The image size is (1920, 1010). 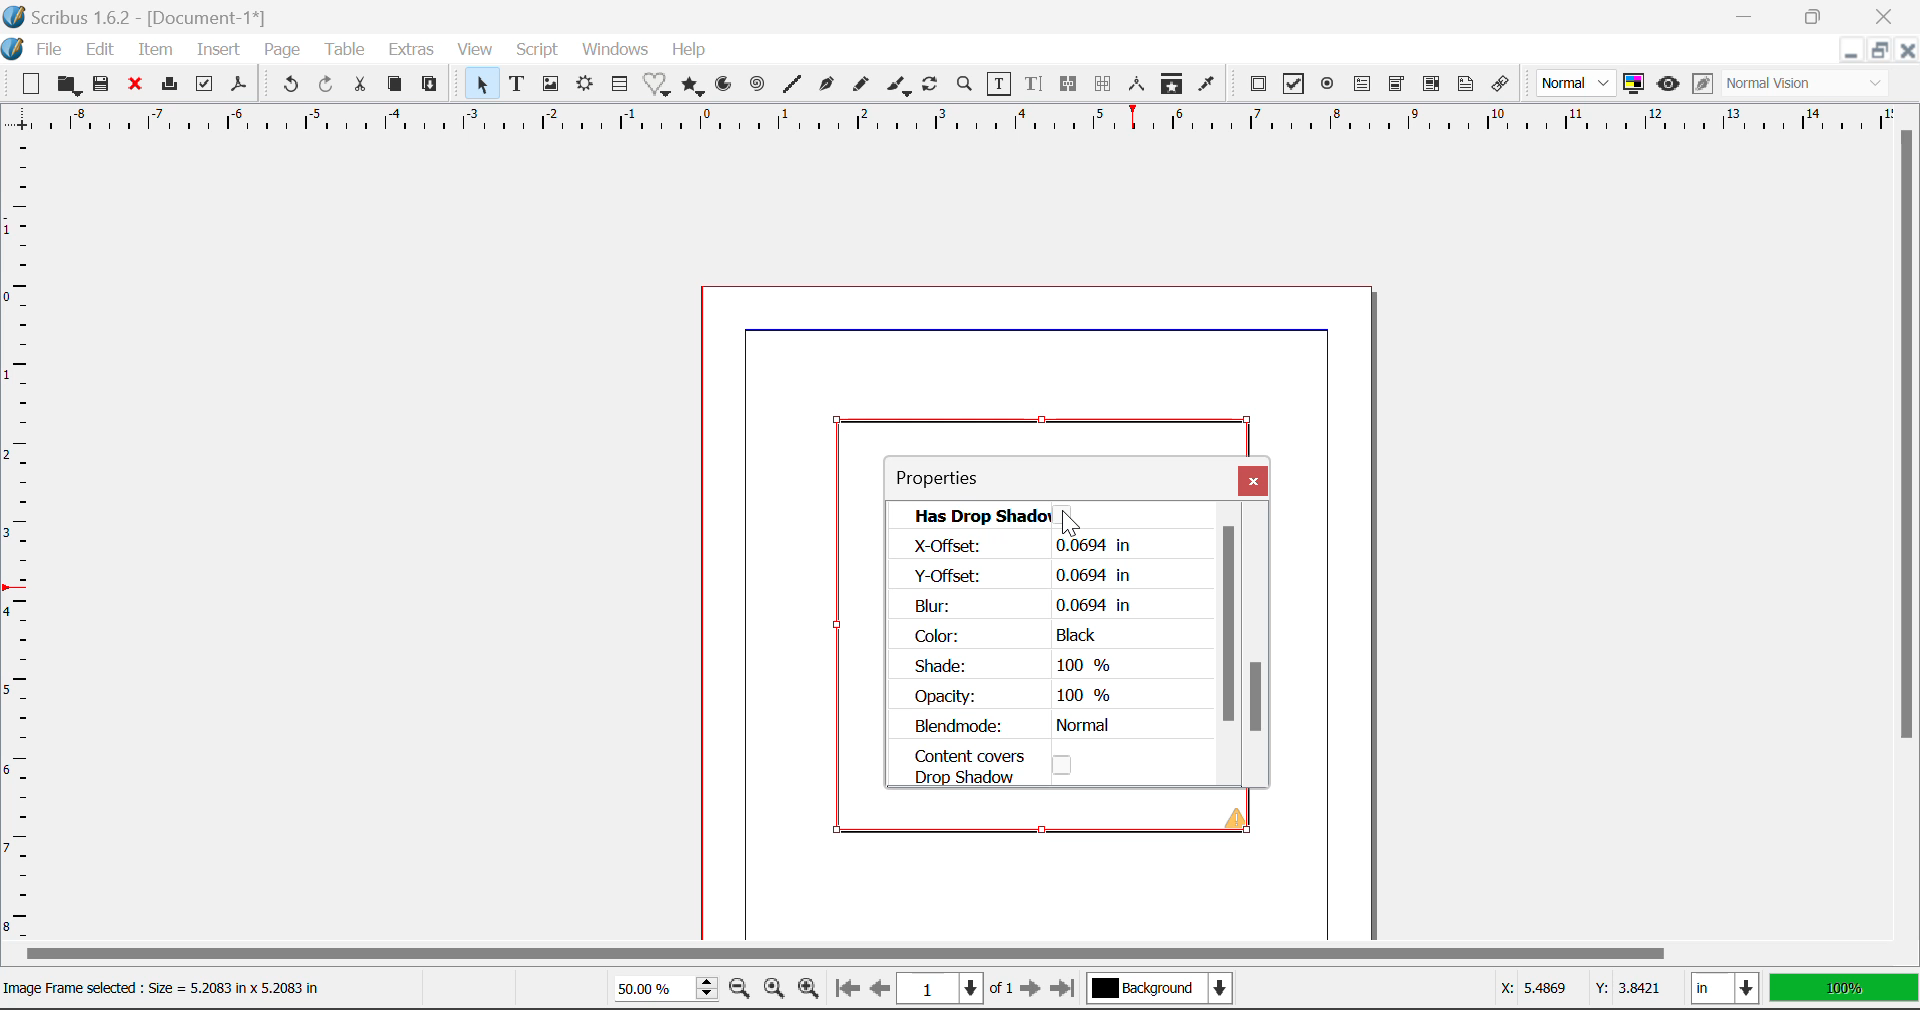 What do you see at coordinates (174, 988) in the screenshot?
I see `Image Frame selected : Size = 5.2083 in x 5.2083 in` at bounding box center [174, 988].